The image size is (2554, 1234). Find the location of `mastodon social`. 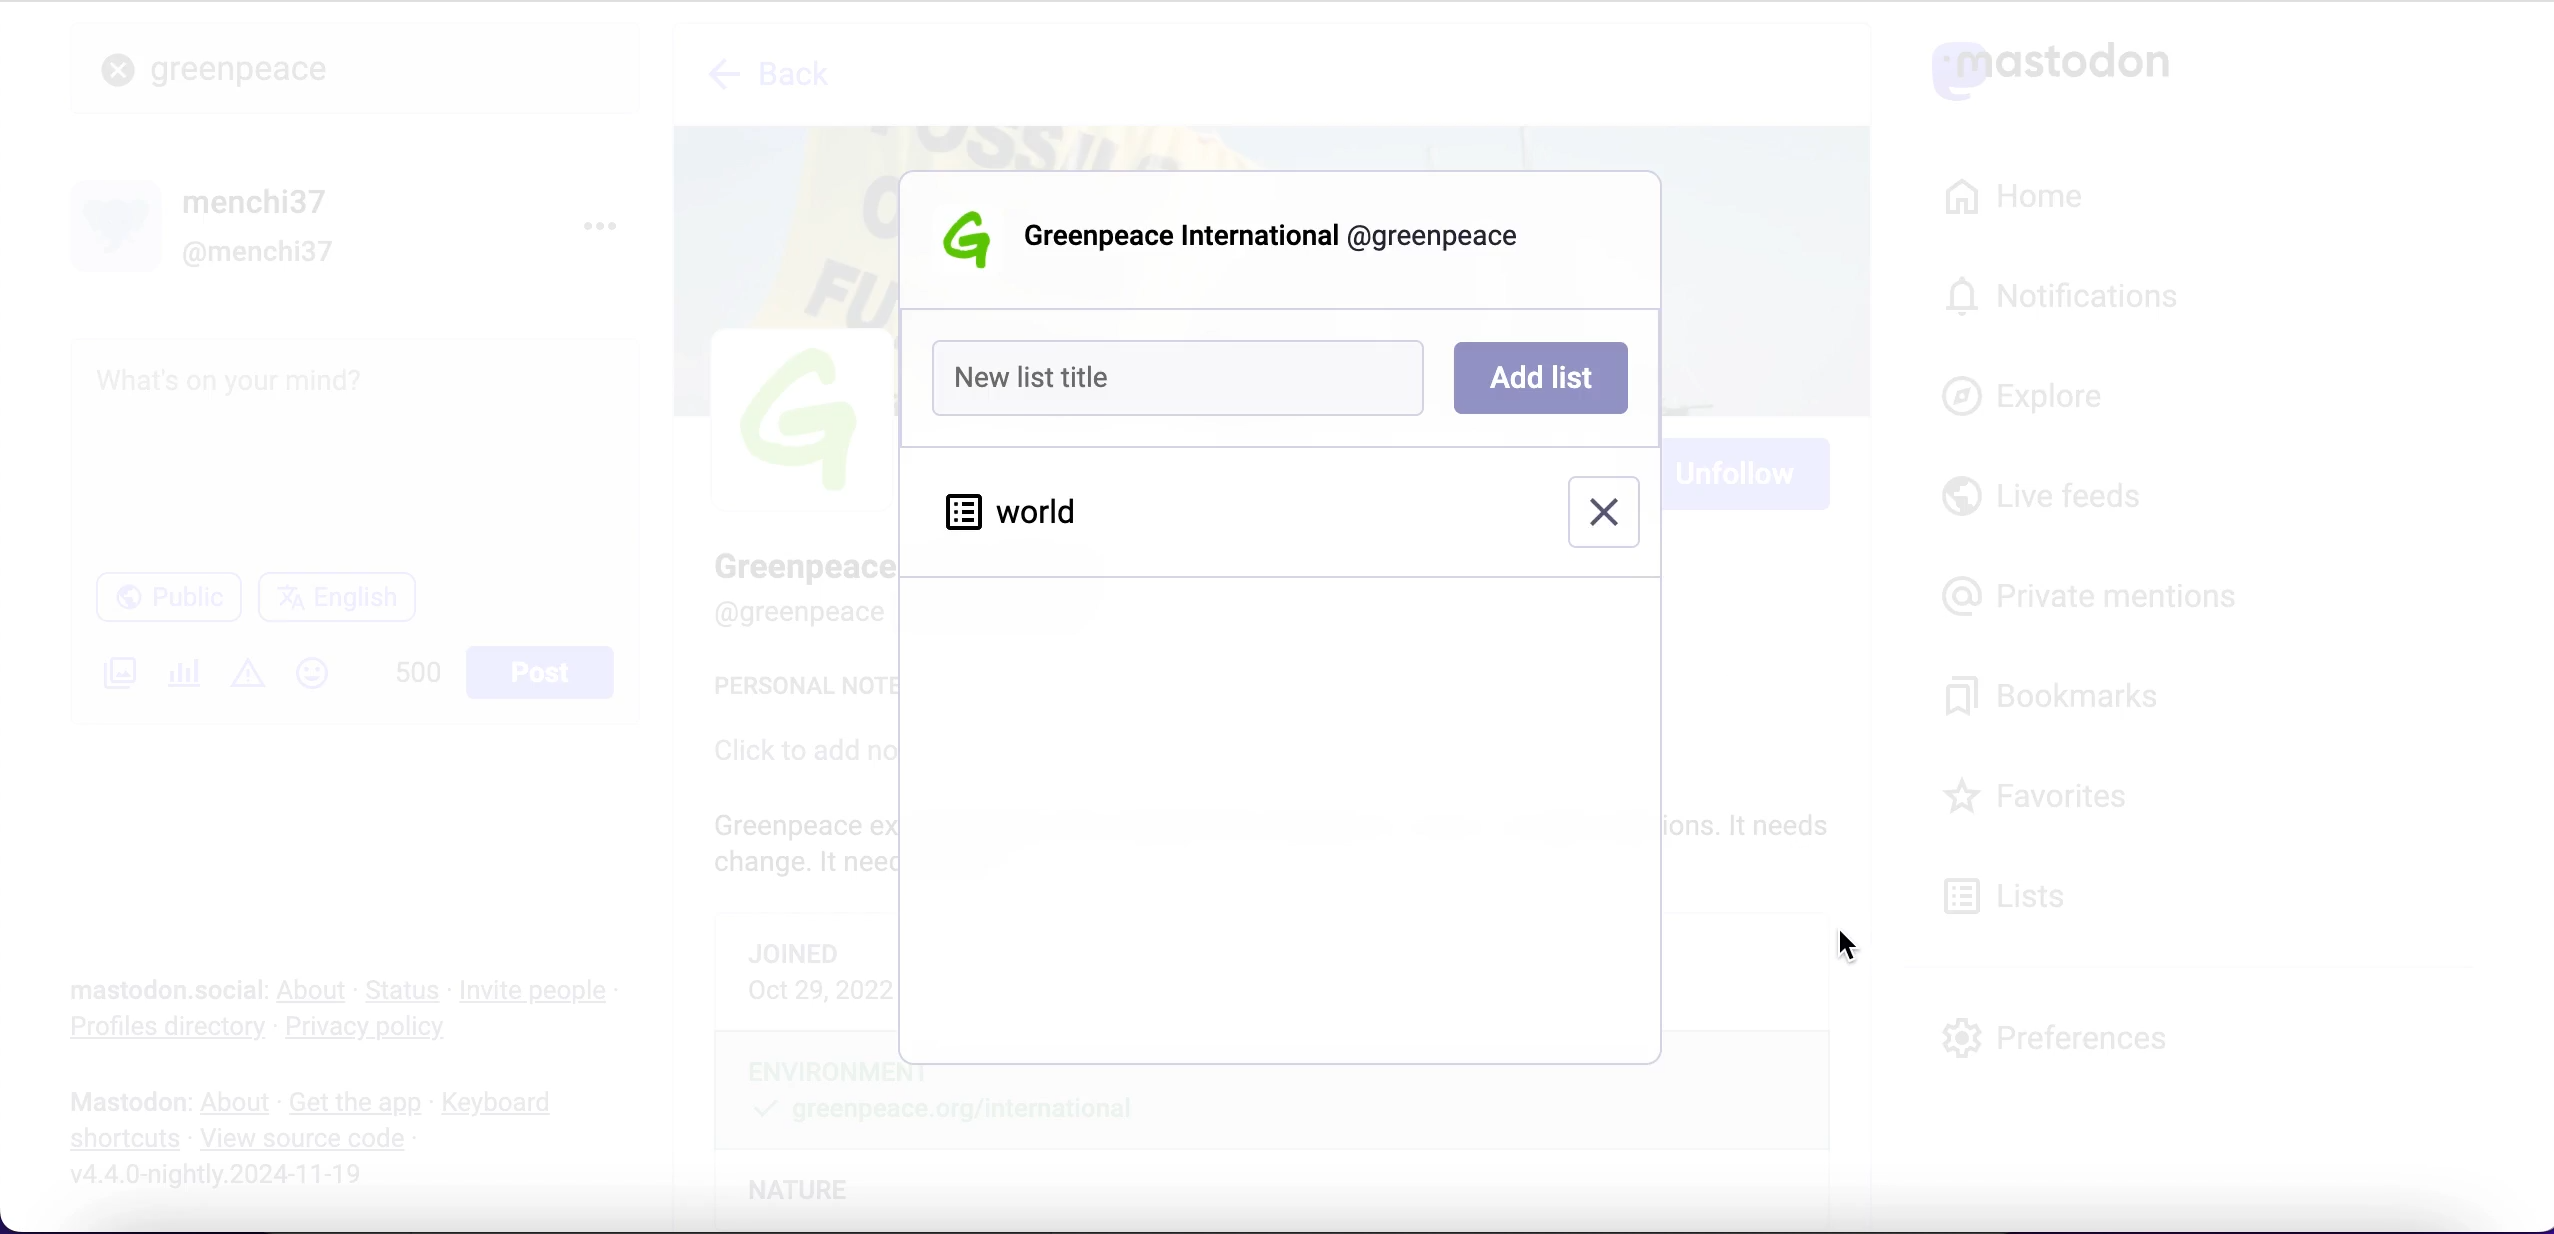

mastodon social is located at coordinates (140, 991).